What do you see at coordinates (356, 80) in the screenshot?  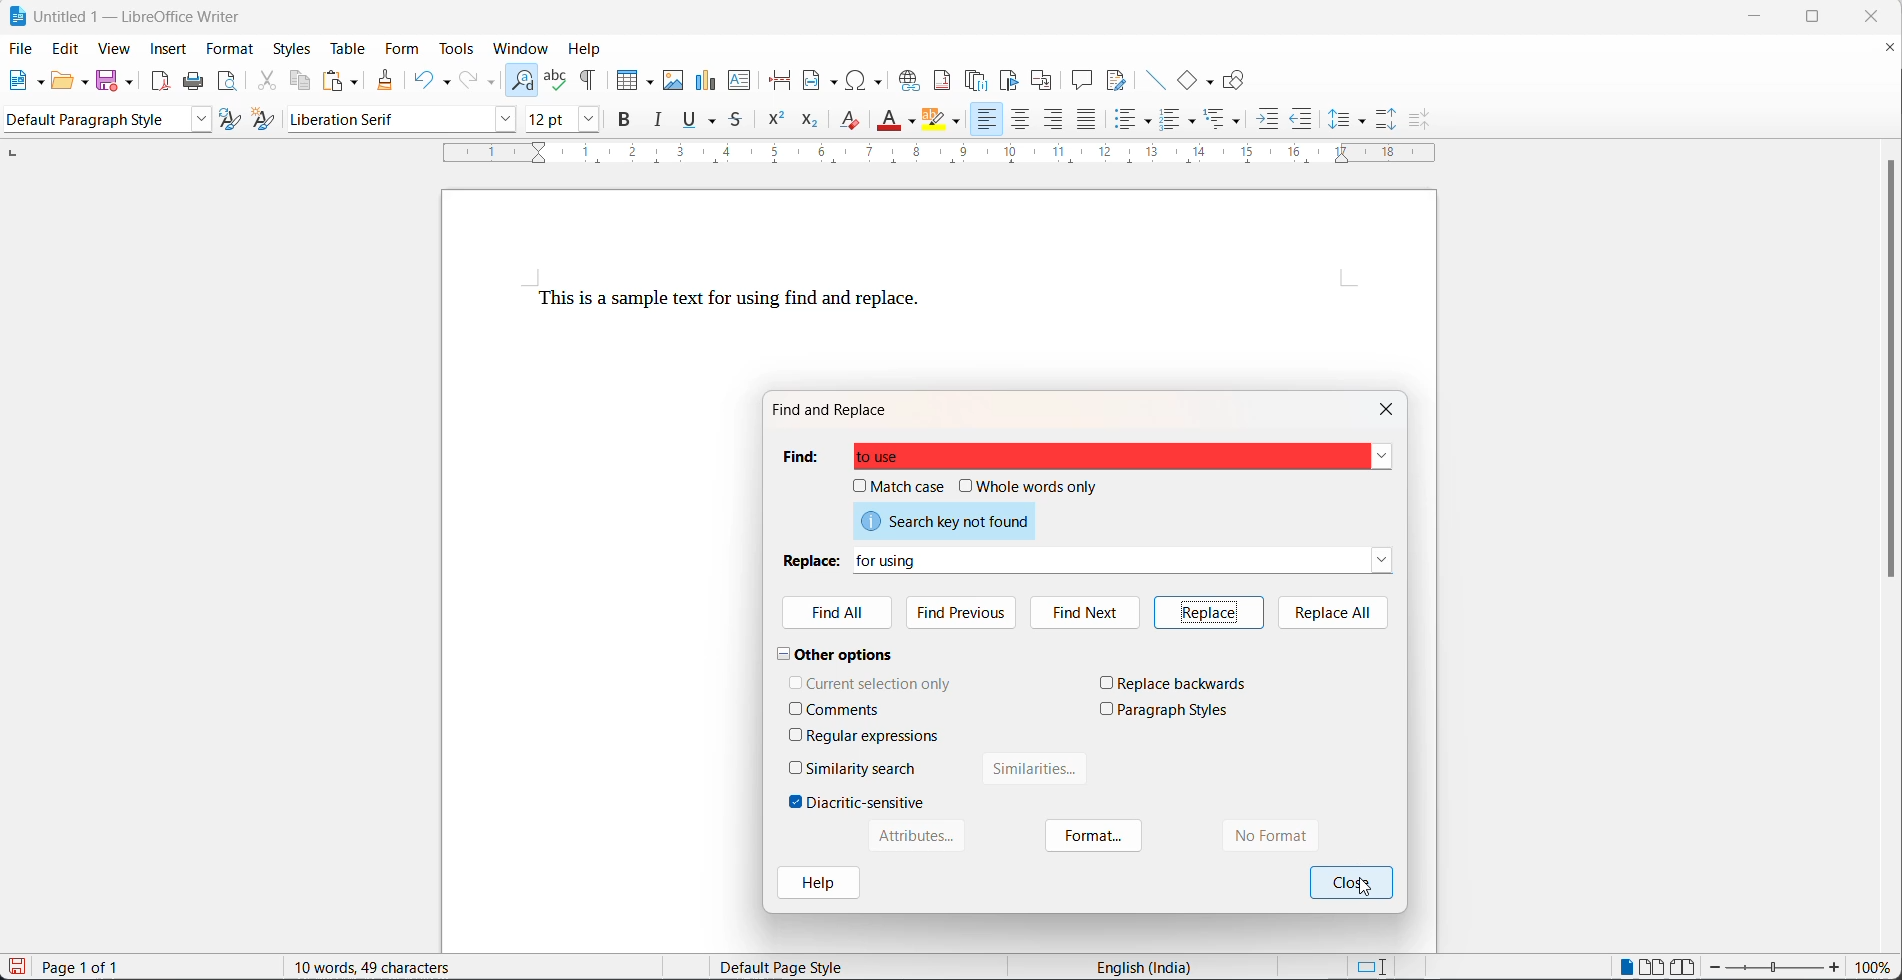 I see `paste options` at bounding box center [356, 80].